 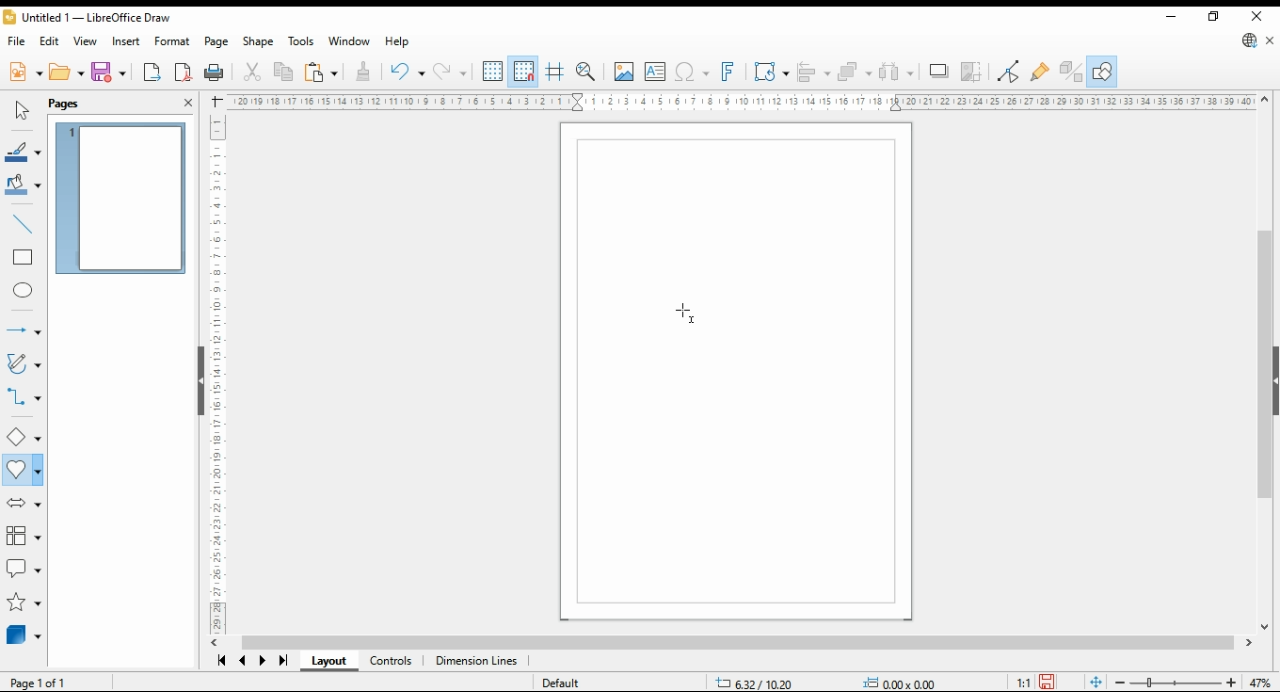 What do you see at coordinates (258, 42) in the screenshot?
I see `shape` at bounding box center [258, 42].